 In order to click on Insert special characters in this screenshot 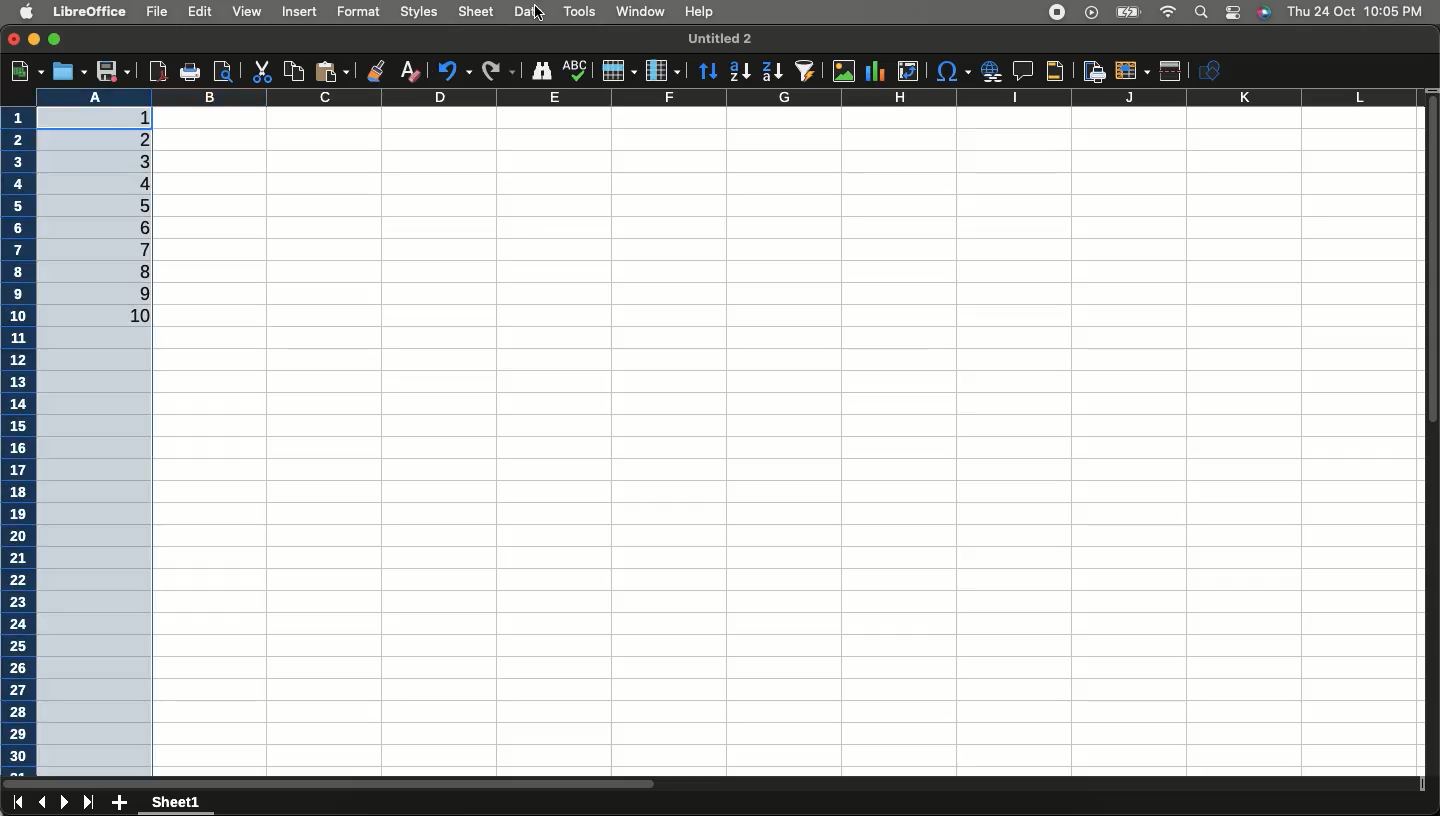, I will do `click(952, 72)`.